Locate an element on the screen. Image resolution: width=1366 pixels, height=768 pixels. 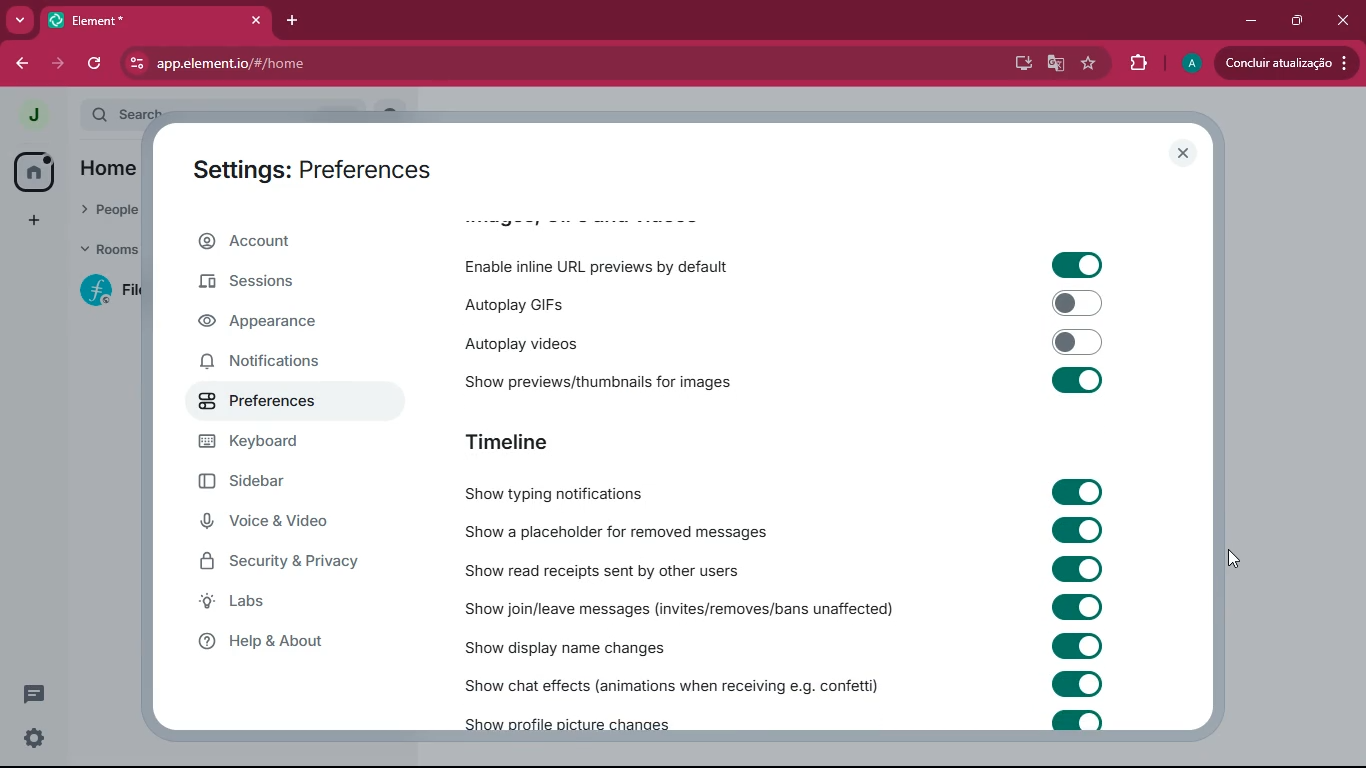
show chat effects (animations when receiving e.g. confetti) is located at coordinates (665, 684).